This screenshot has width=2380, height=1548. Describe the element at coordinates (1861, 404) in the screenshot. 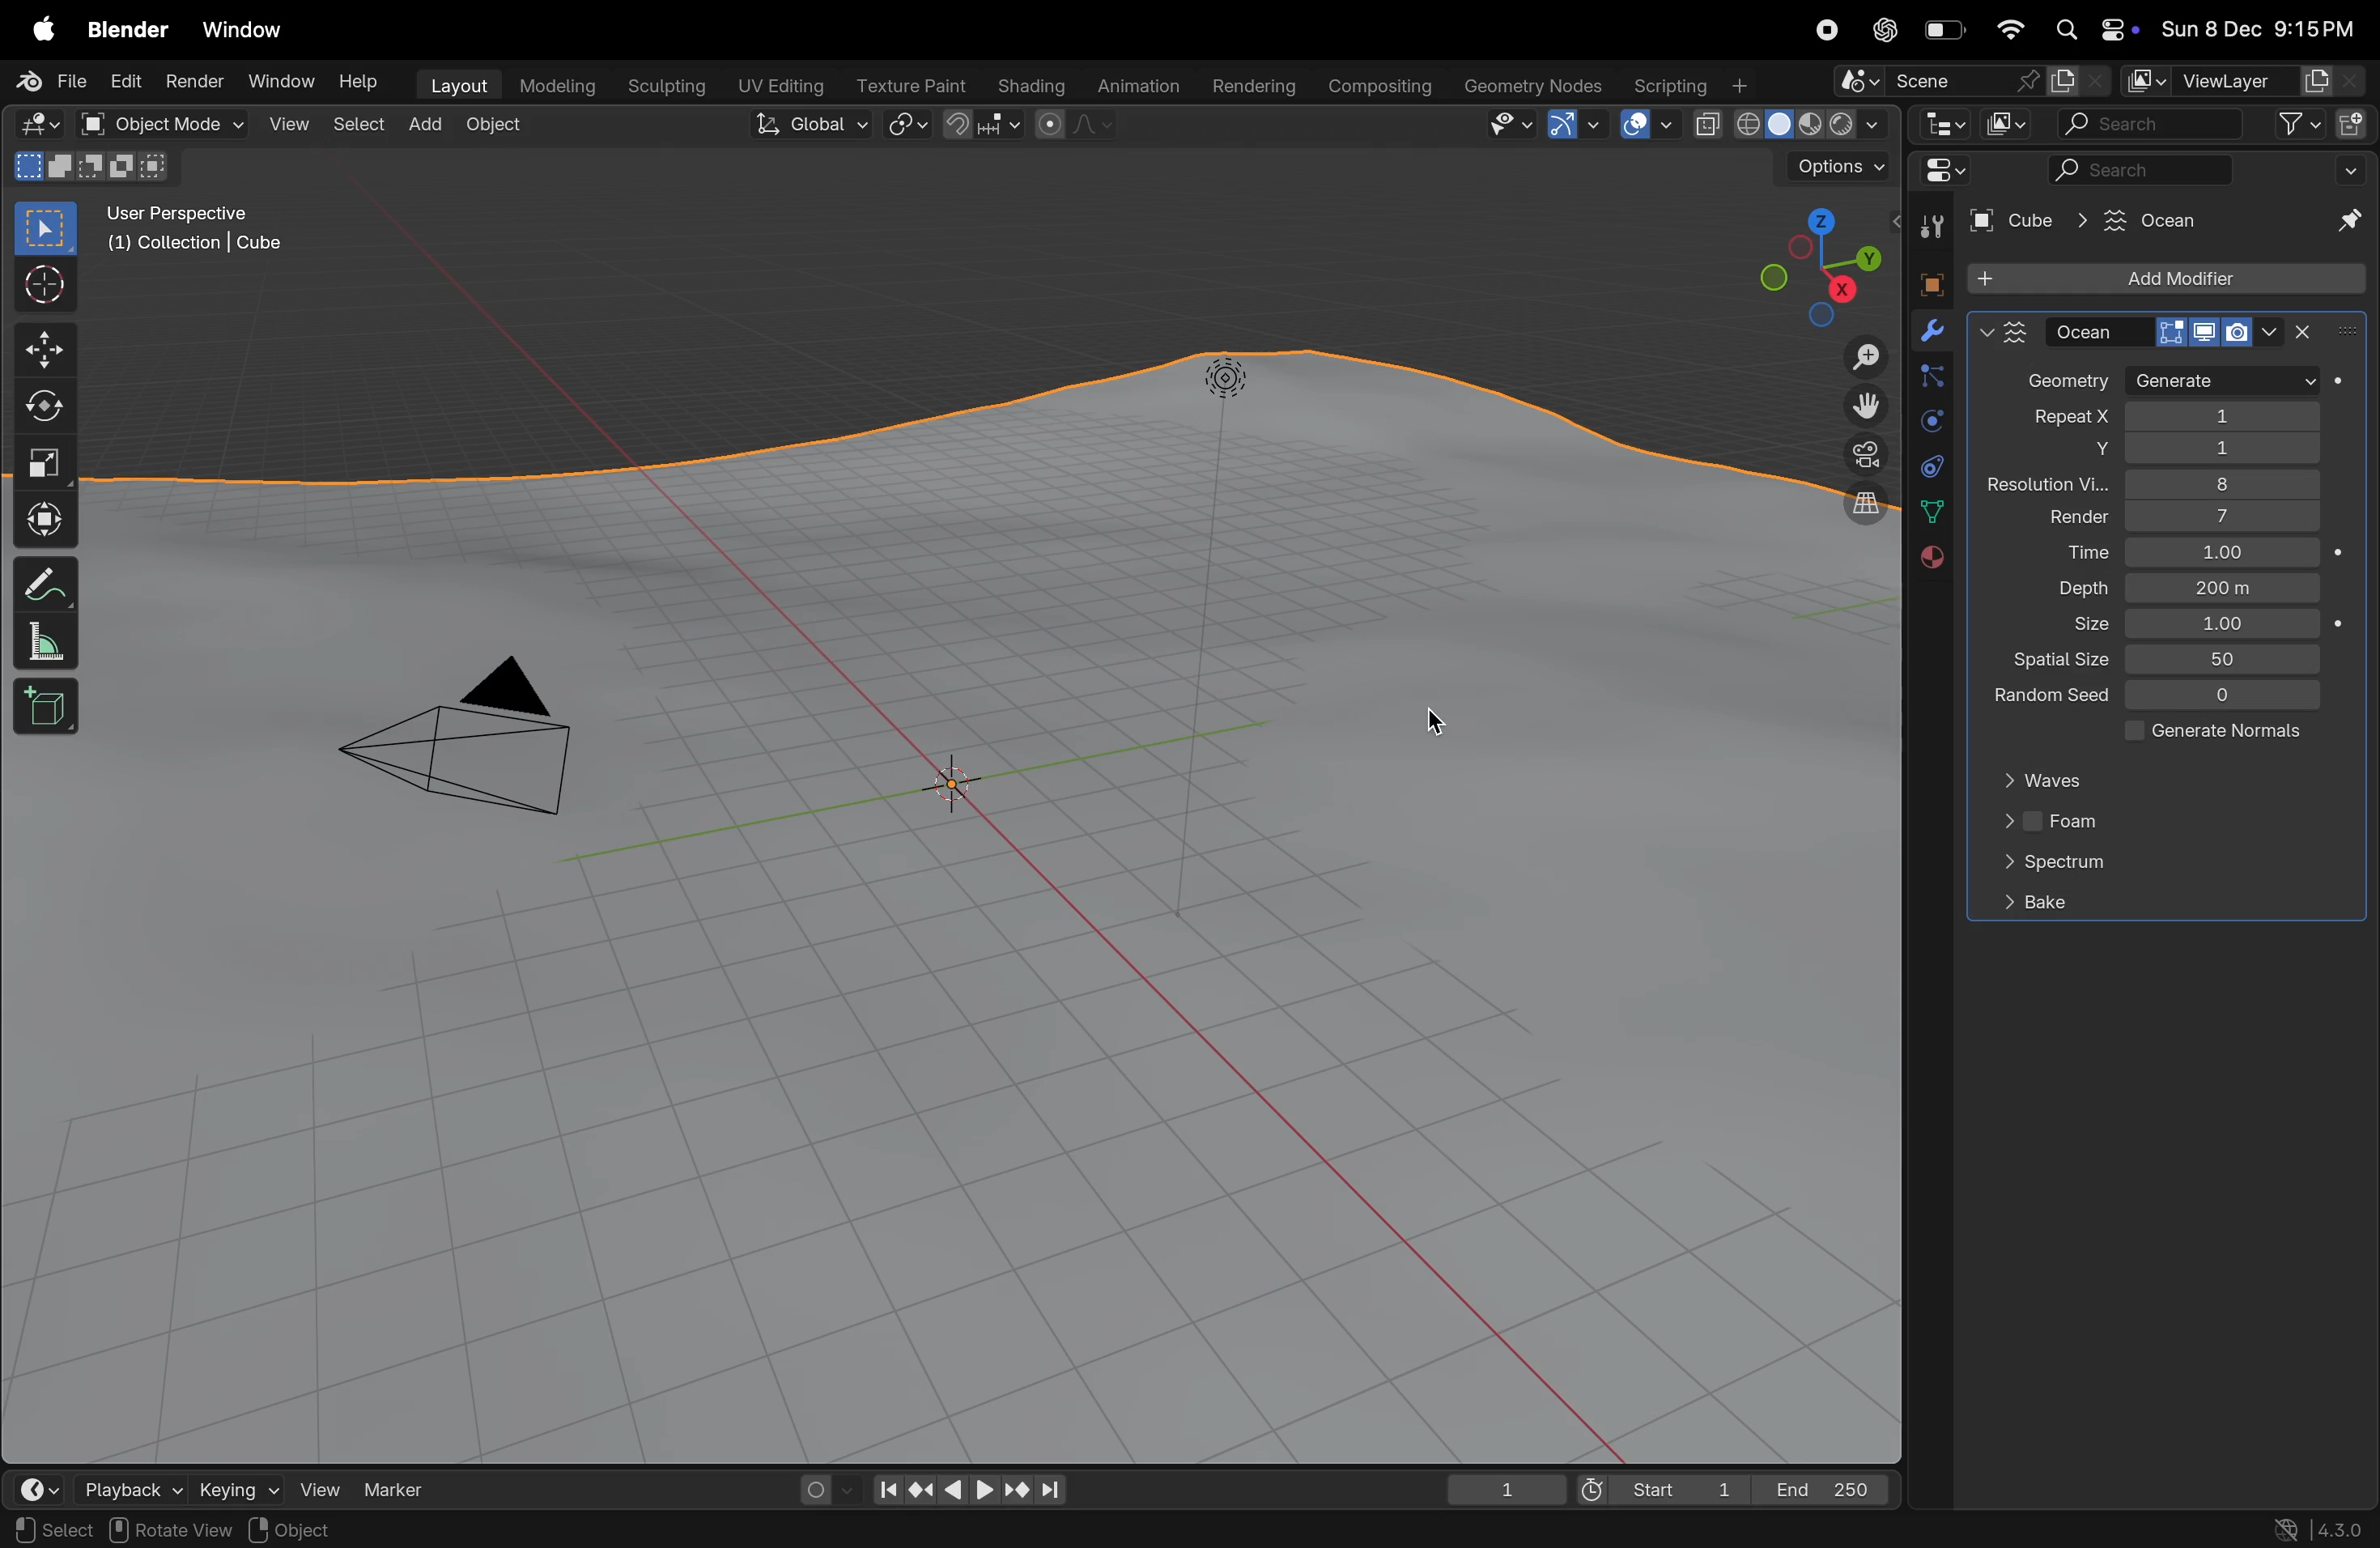

I see `move the view` at that location.